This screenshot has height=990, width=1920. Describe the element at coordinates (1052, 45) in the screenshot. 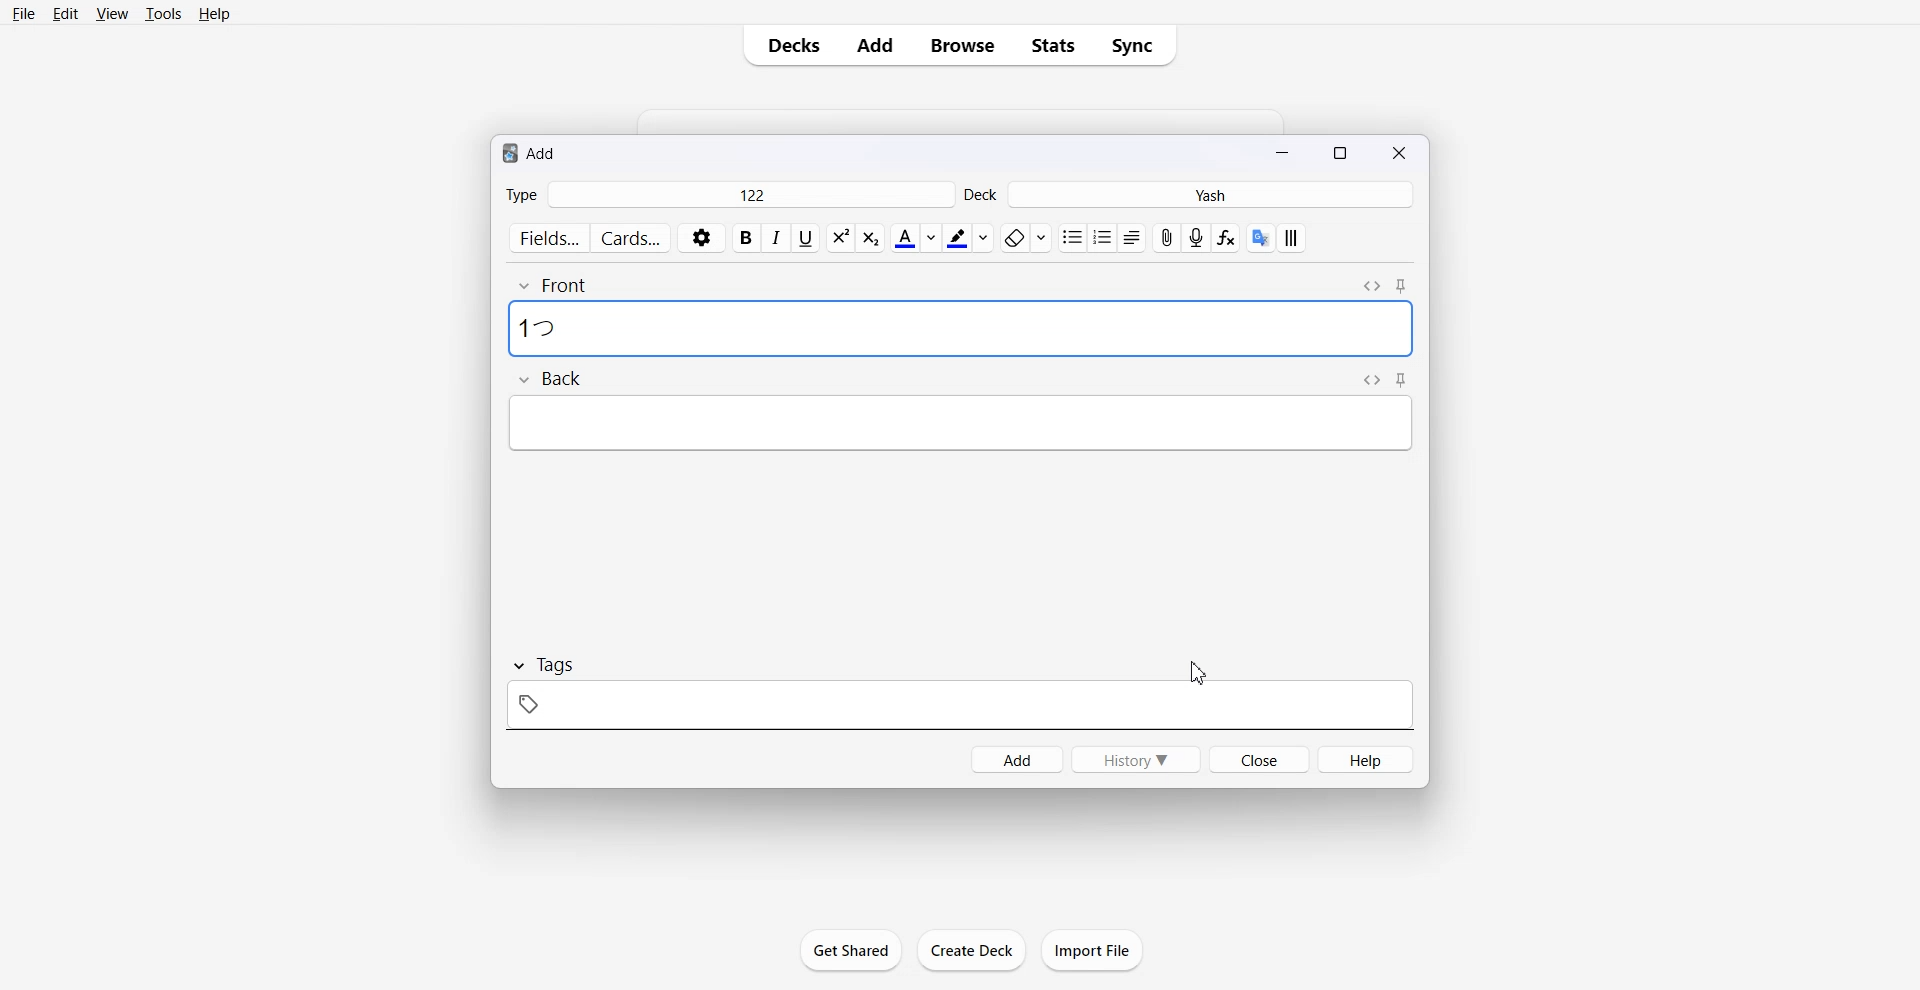

I see `Stats` at that location.